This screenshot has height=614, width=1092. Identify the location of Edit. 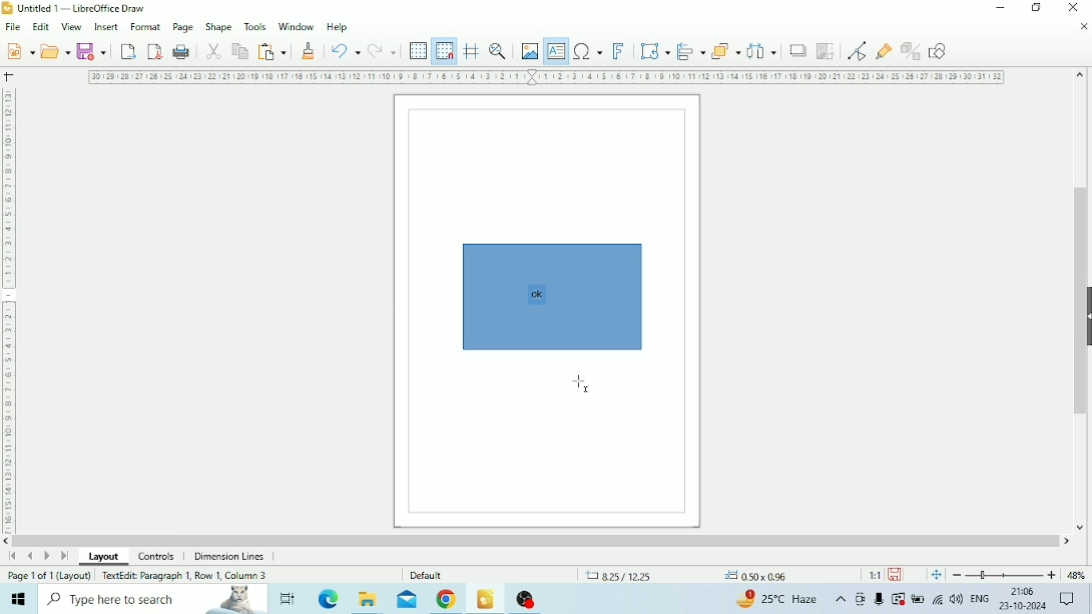
(40, 27).